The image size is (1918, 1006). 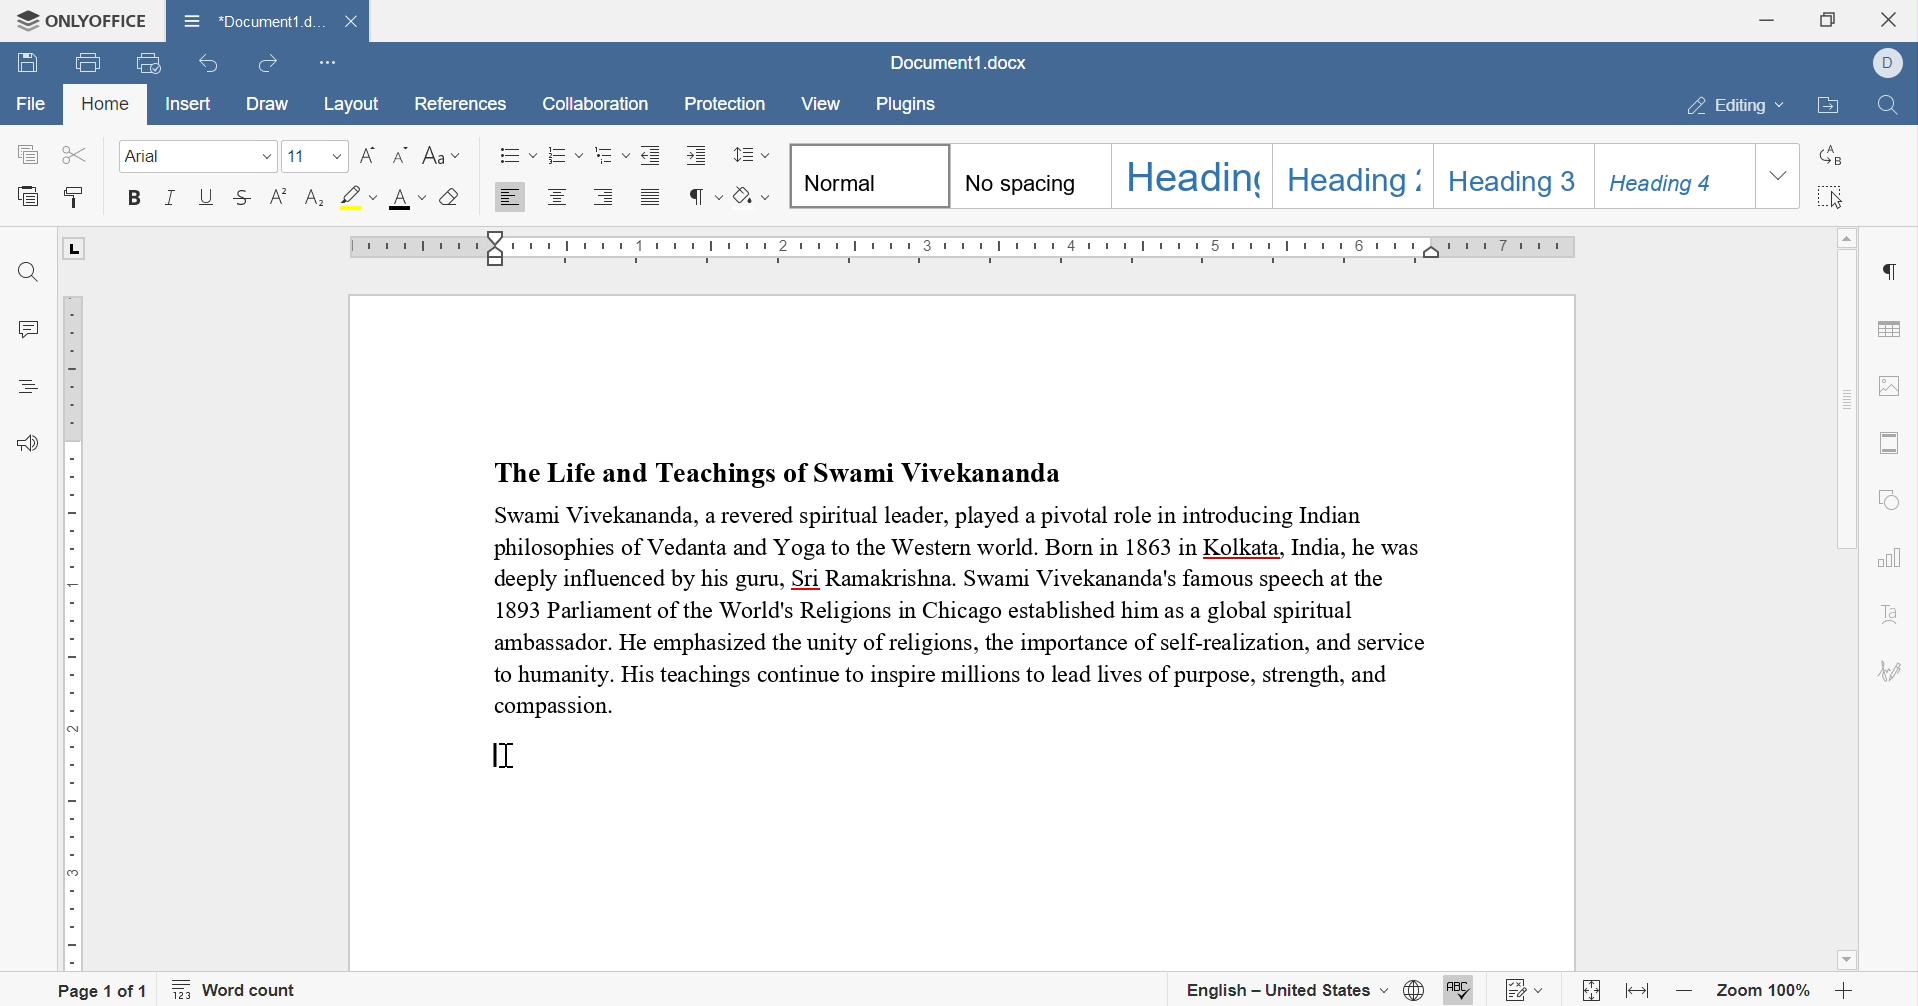 What do you see at coordinates (754, 196) in the screenshot?
I see `shading` at bounding box center [754, 196].